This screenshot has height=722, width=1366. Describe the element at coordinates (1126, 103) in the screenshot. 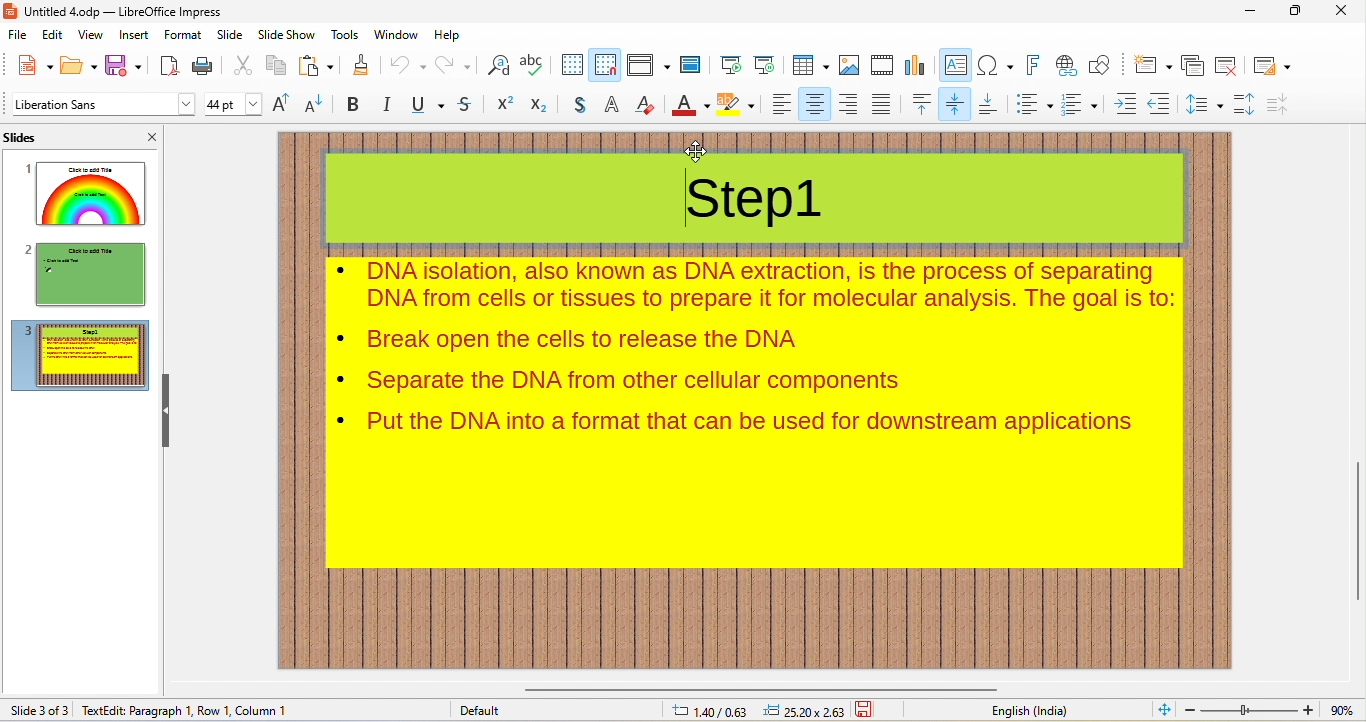

I see `increase indent` at that location.